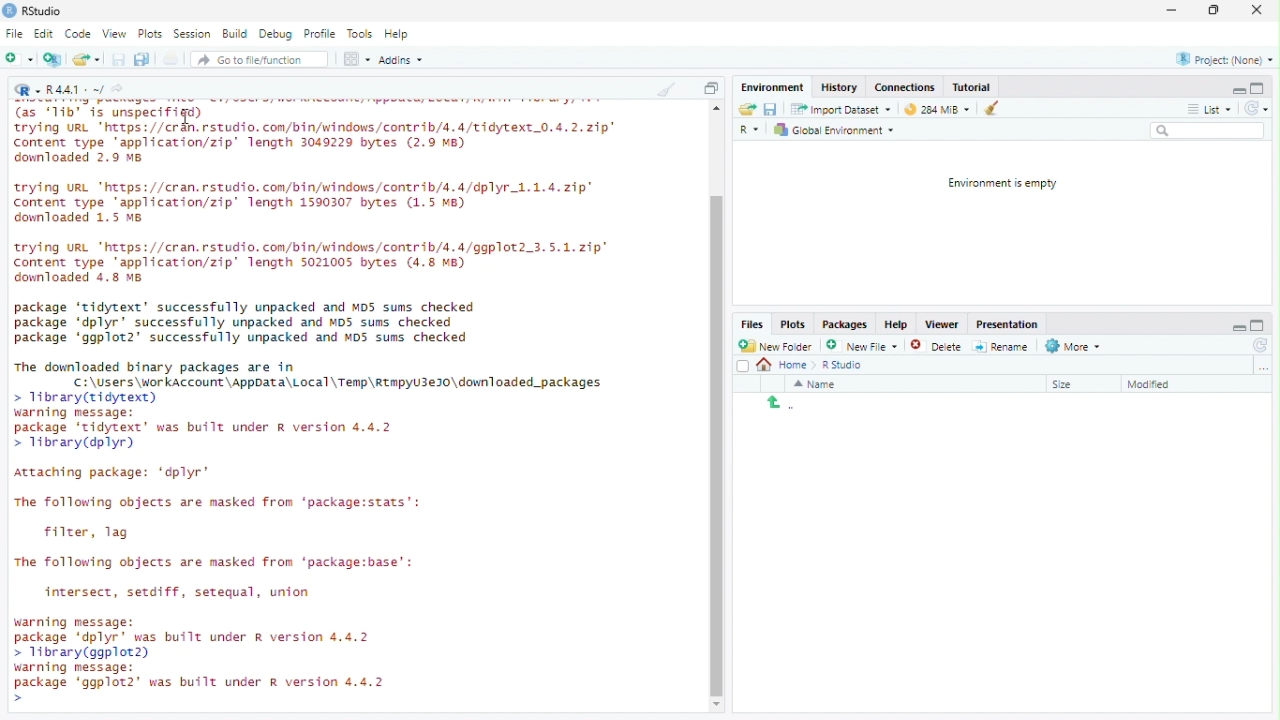  Describe the element at coordinates (1153, 385) in the screenshot. I see `Modified` at that location.